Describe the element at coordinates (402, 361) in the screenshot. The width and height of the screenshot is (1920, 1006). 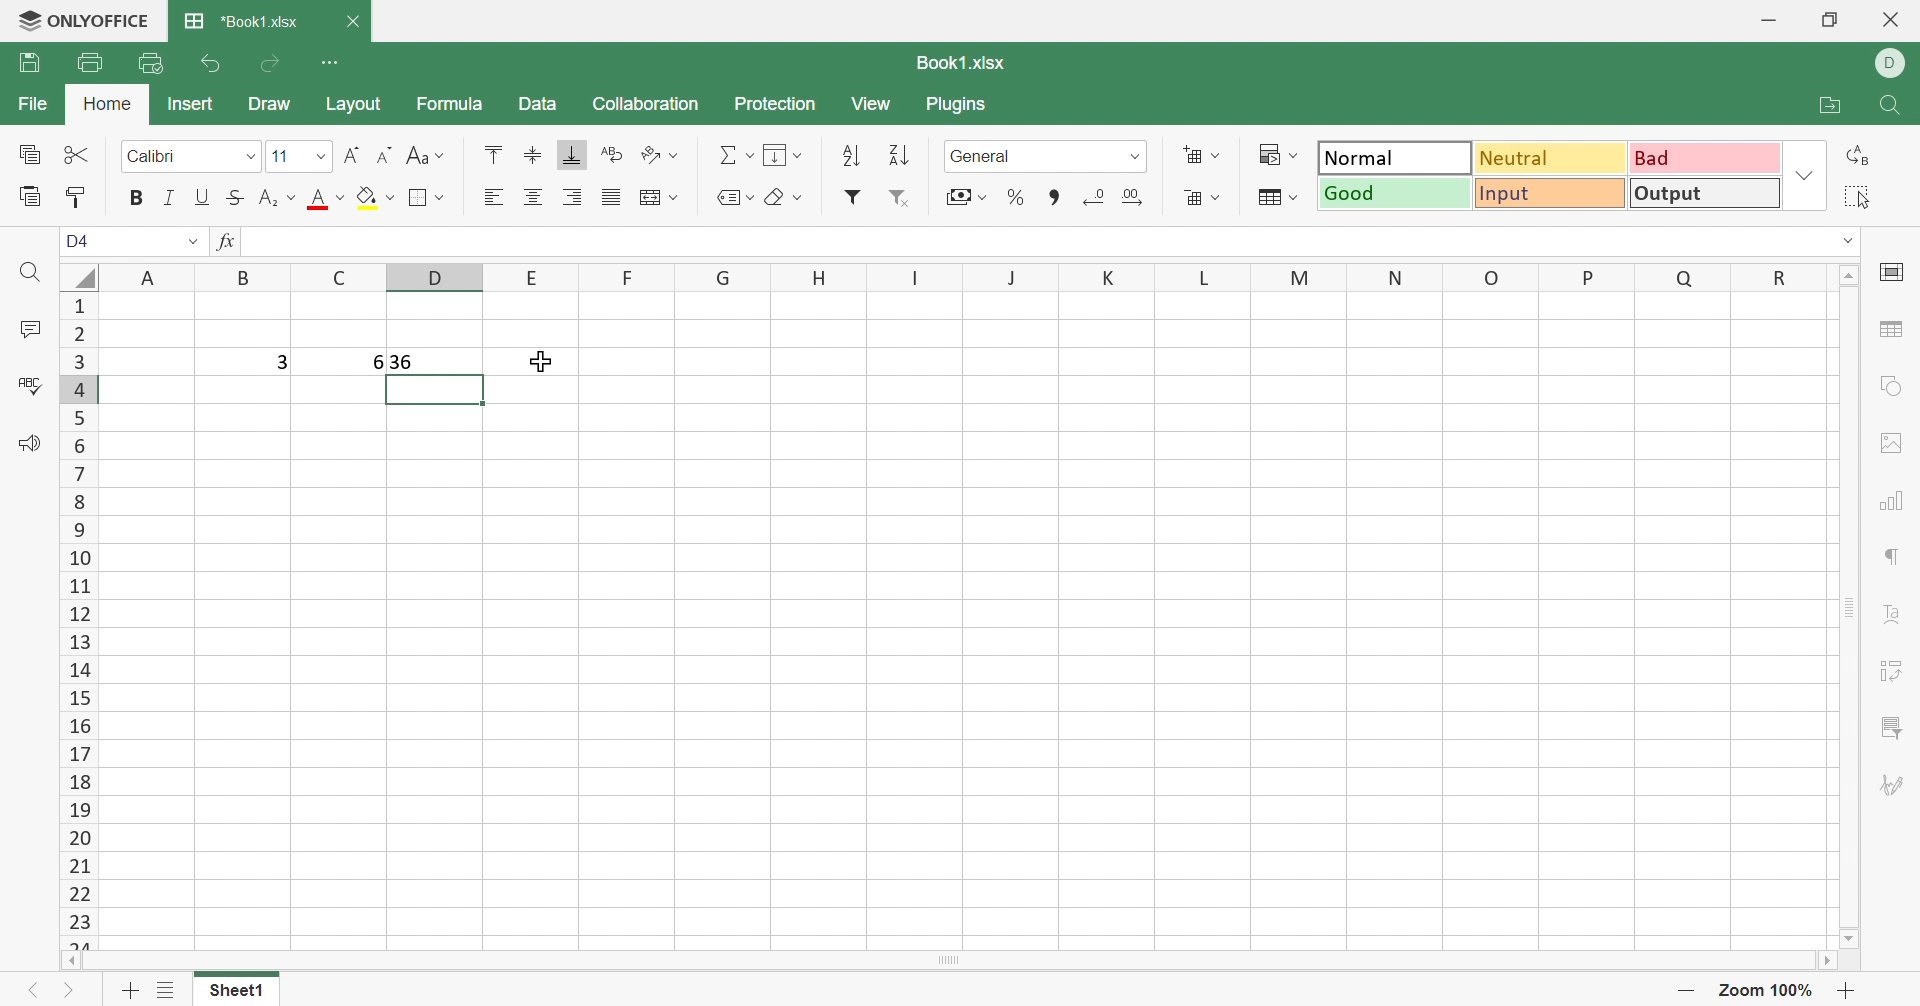
I see `36` at that location.